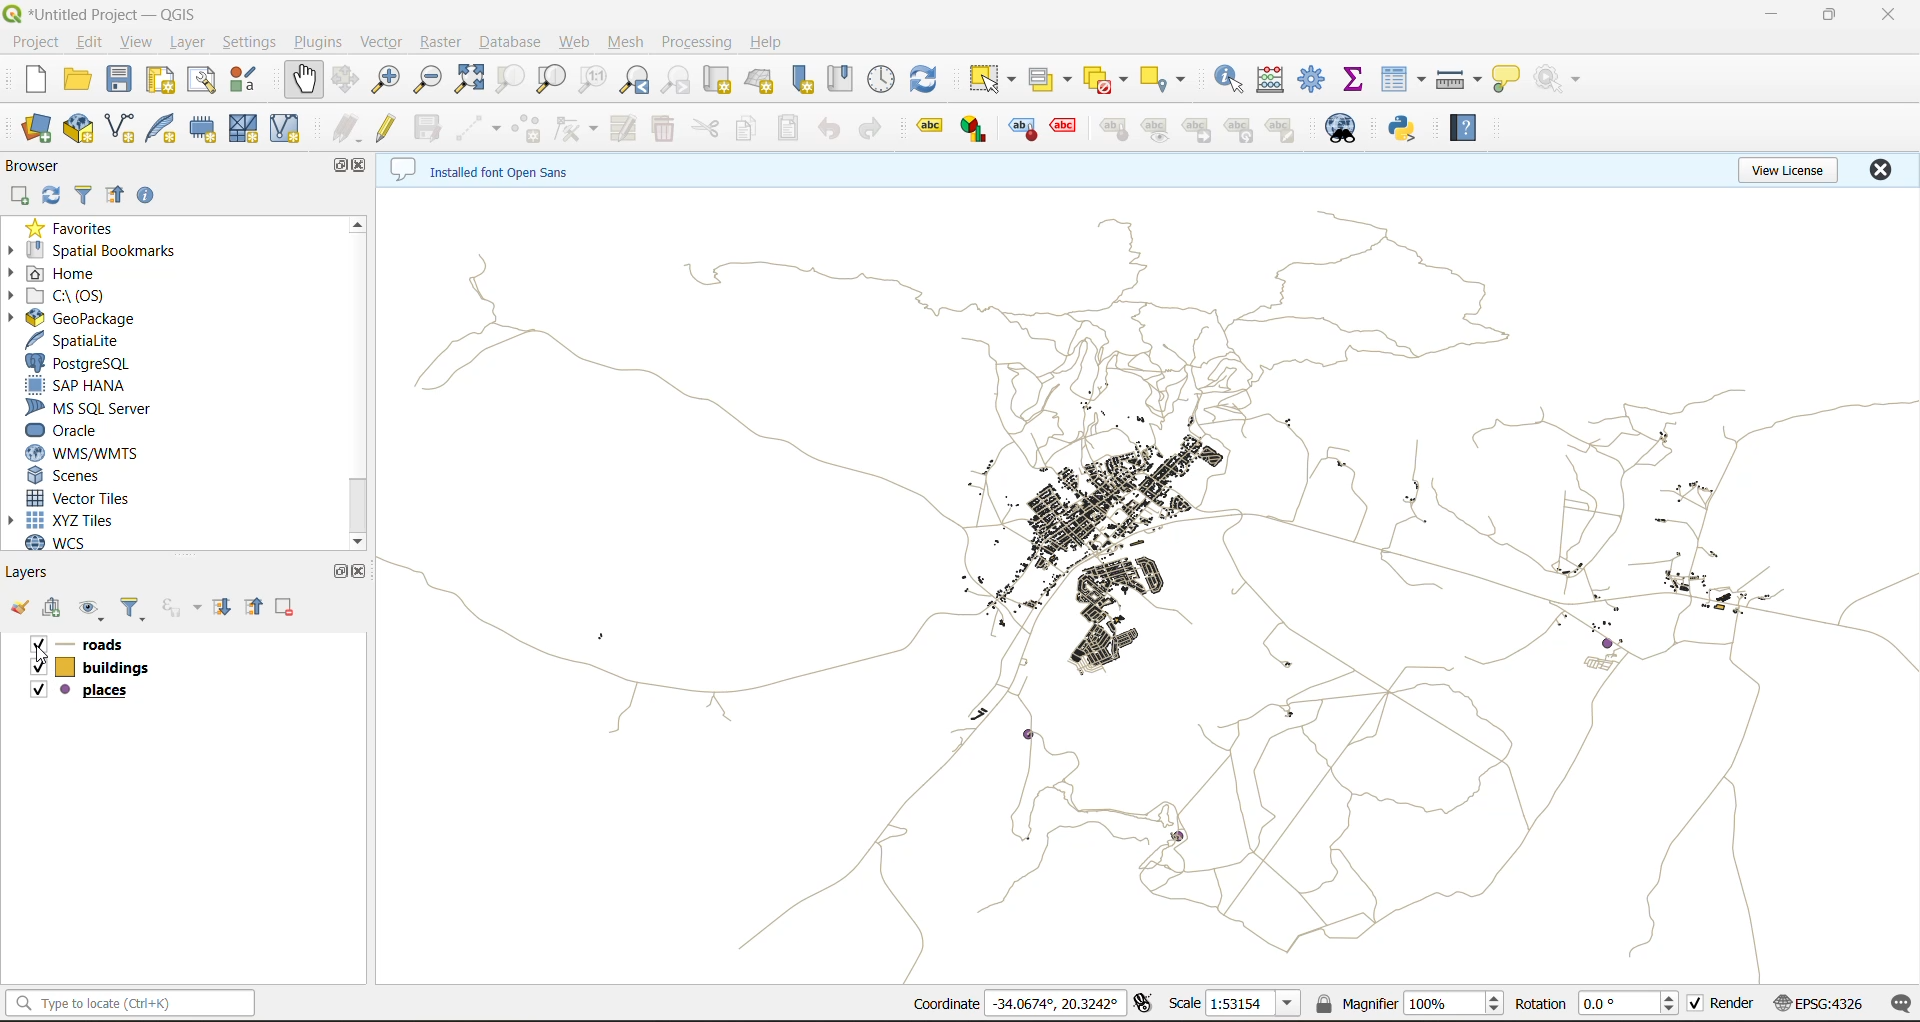  What do you see at coordinates (577, 40) in the screenshot?
I see `web` at bounding box center [577, 40].